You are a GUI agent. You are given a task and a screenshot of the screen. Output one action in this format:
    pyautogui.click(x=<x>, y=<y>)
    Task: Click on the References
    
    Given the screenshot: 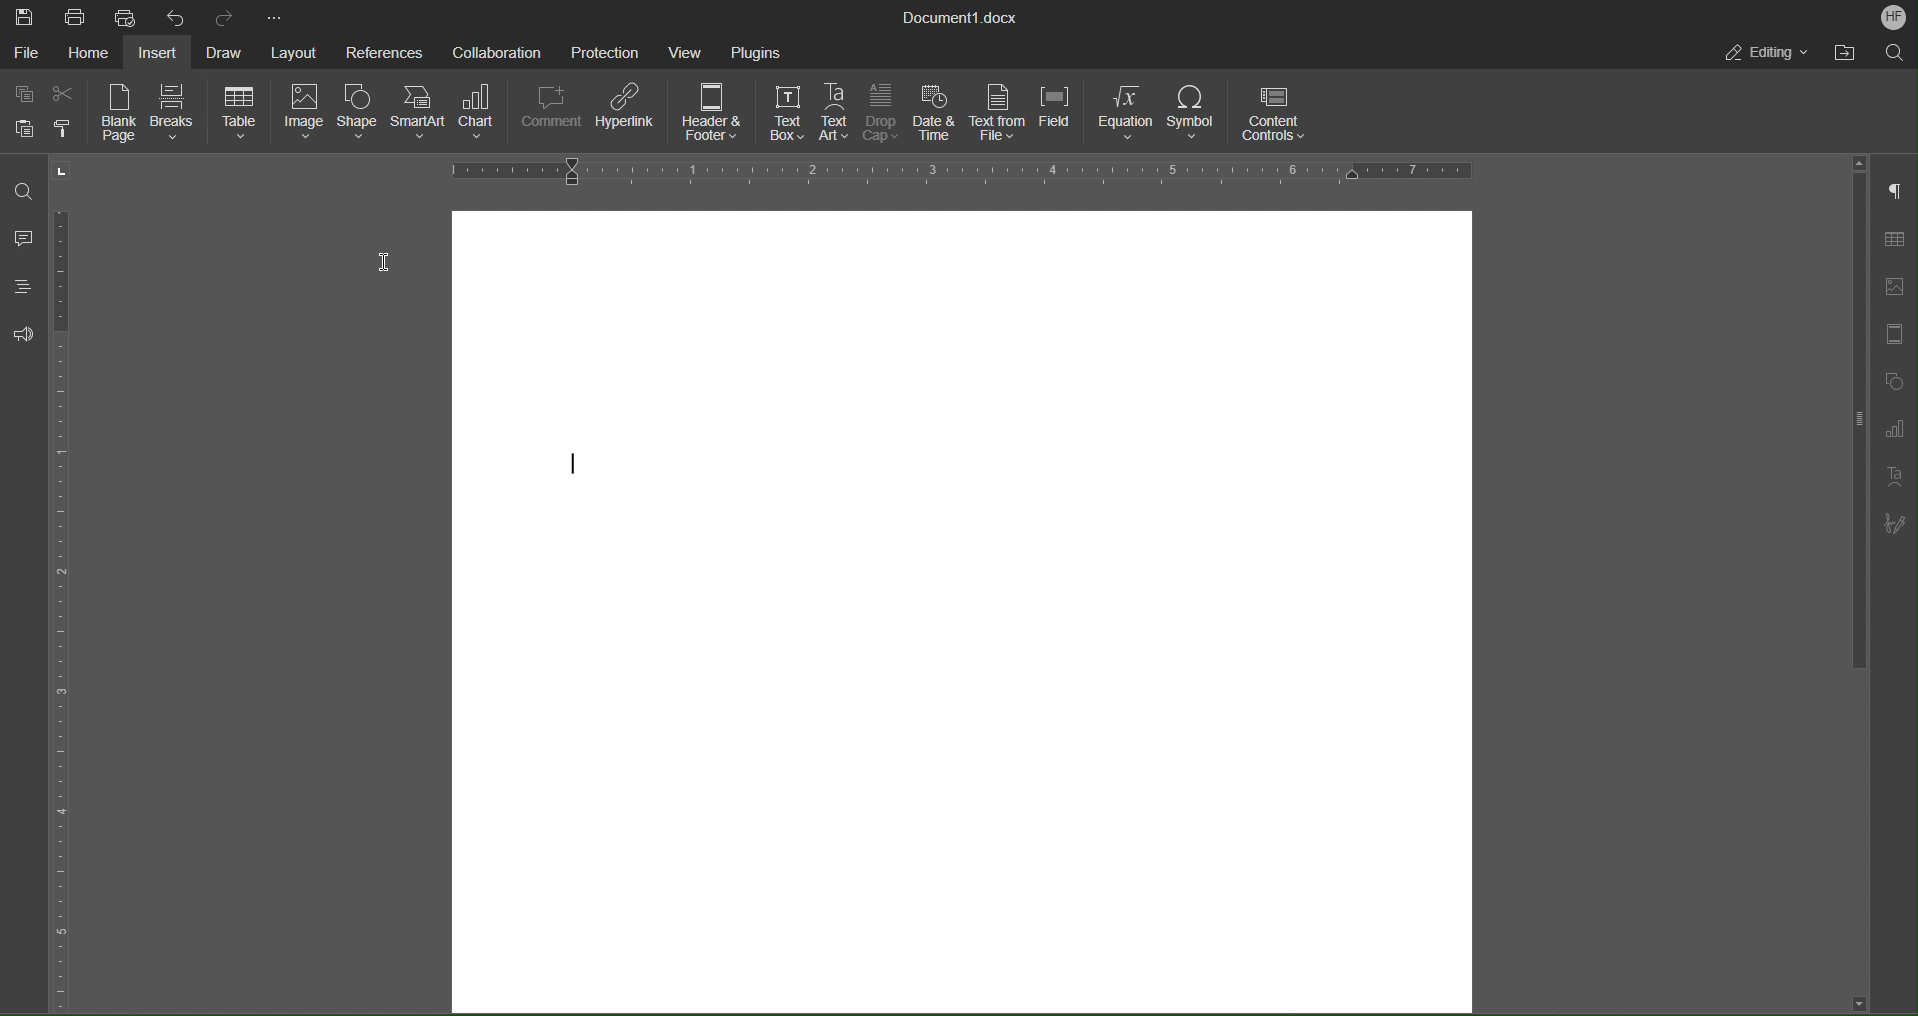 What is the action you would take?
    pyautogui.click(x=382, y=50)
    